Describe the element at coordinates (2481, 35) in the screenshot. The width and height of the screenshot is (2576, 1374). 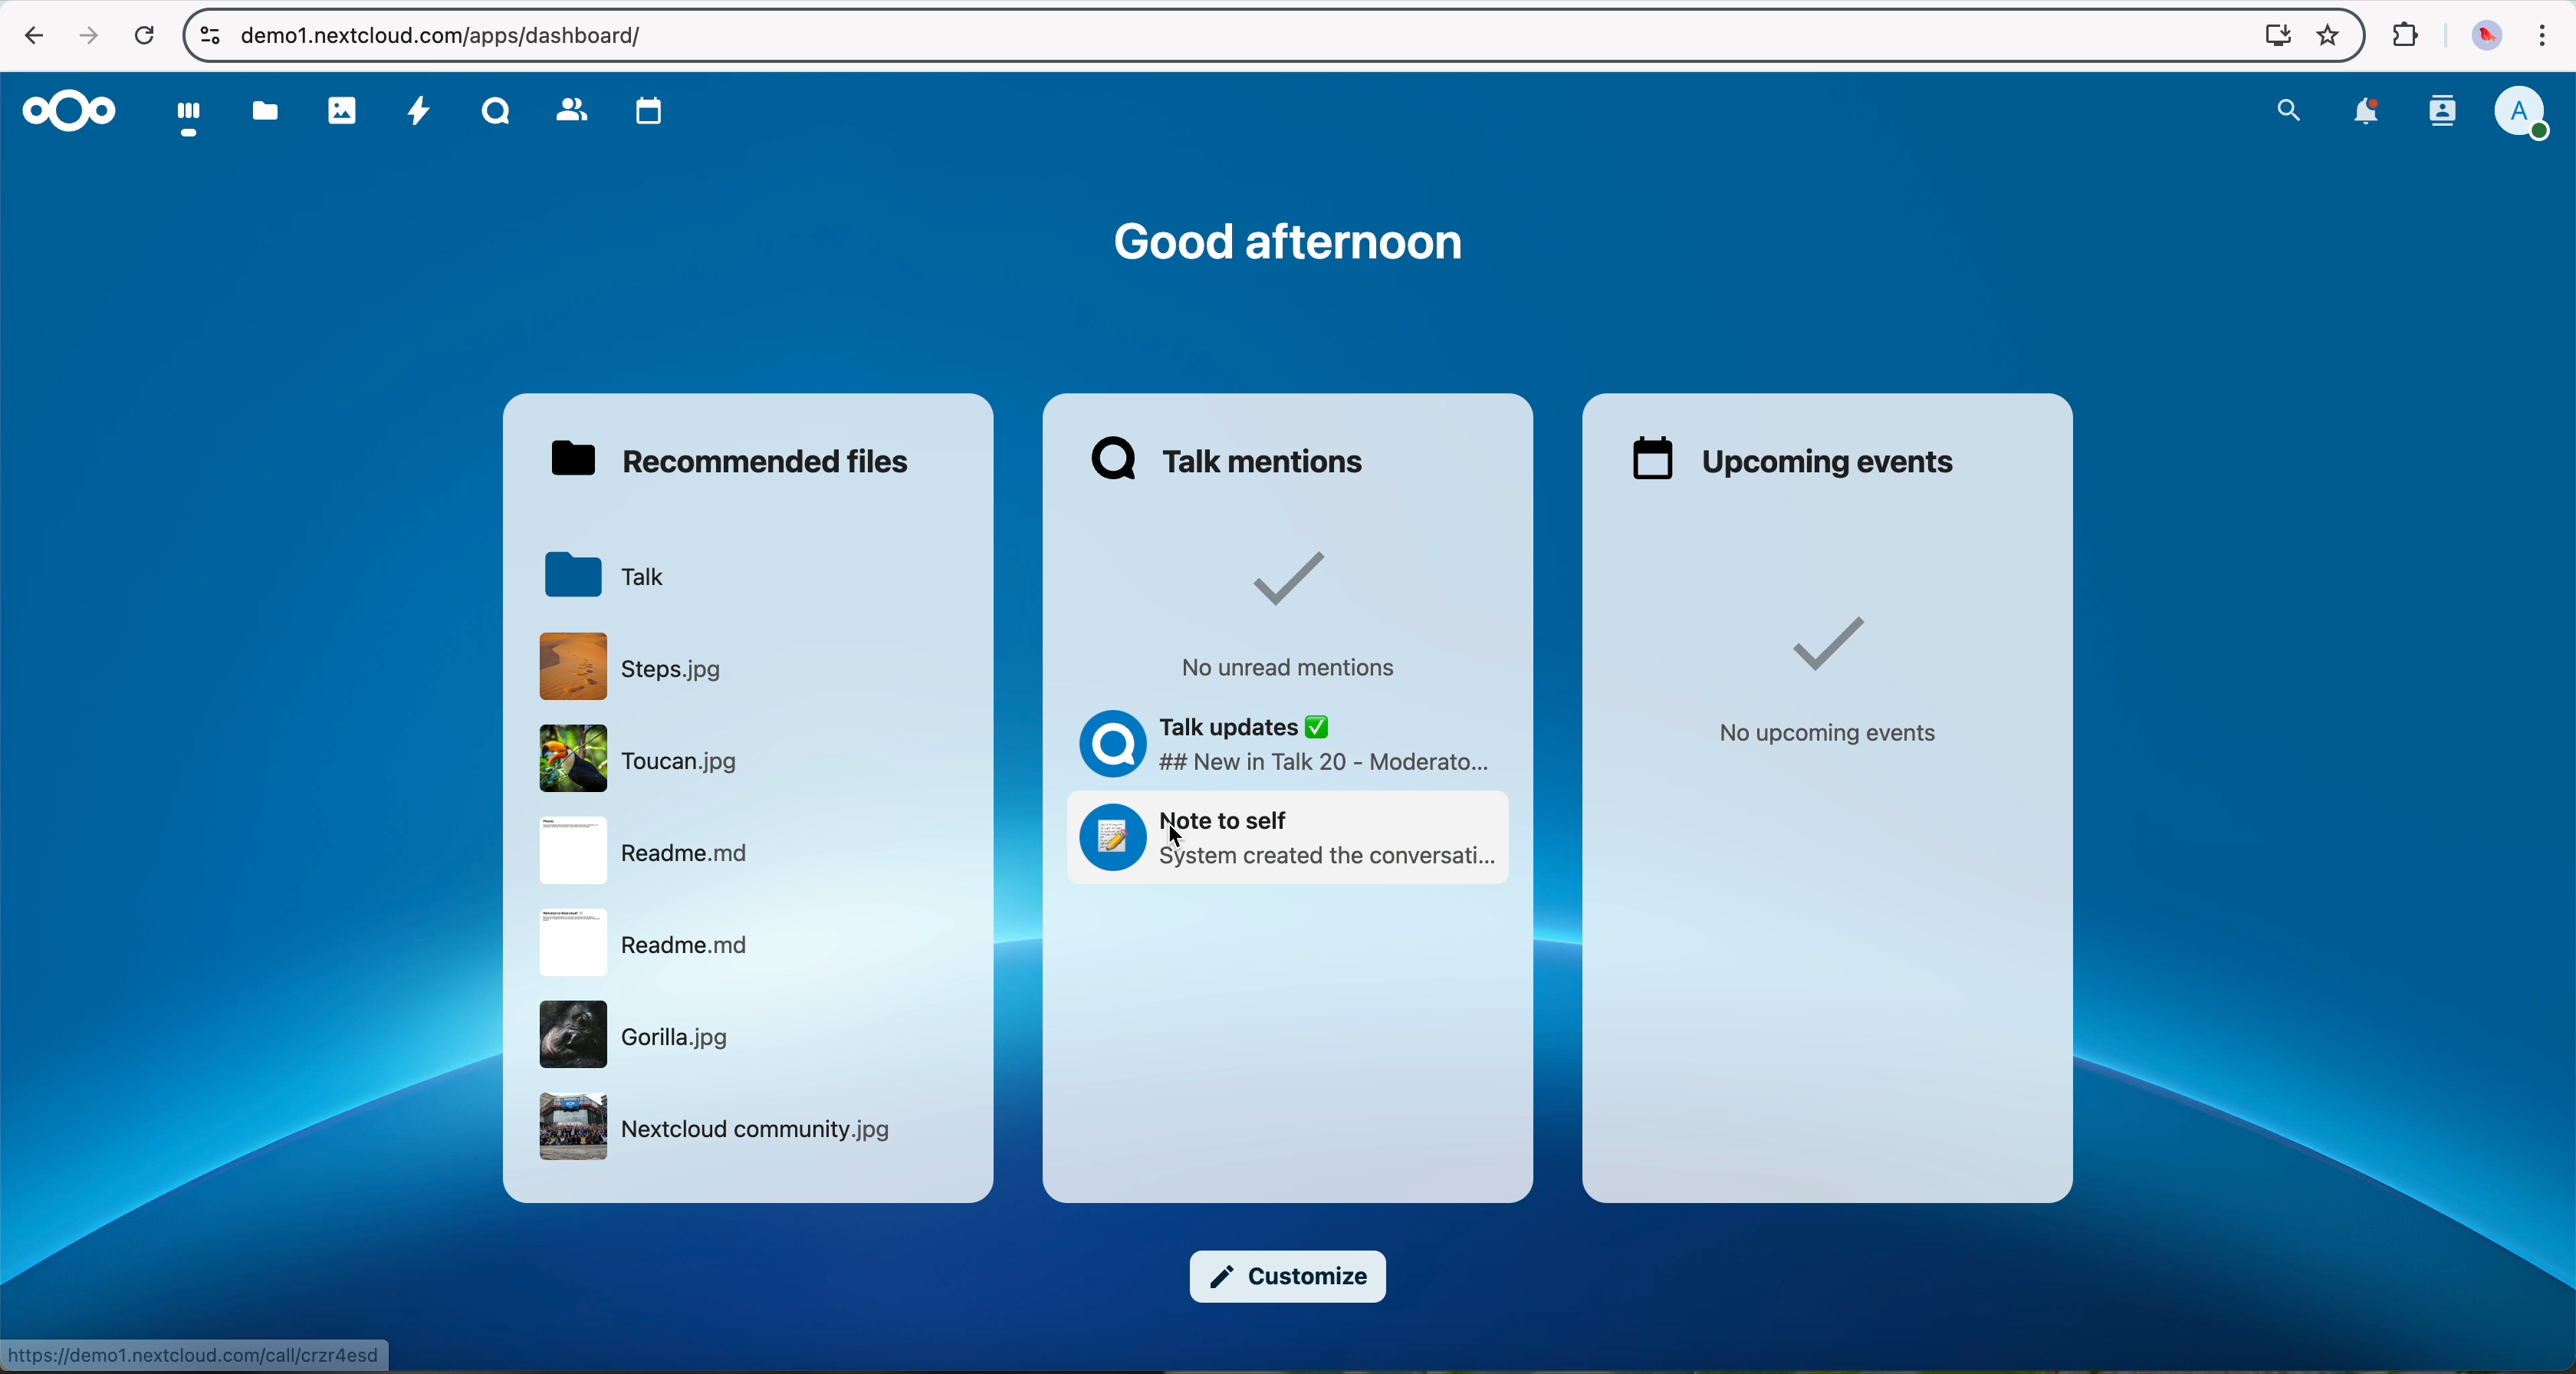
I see `profile picture` at that location.